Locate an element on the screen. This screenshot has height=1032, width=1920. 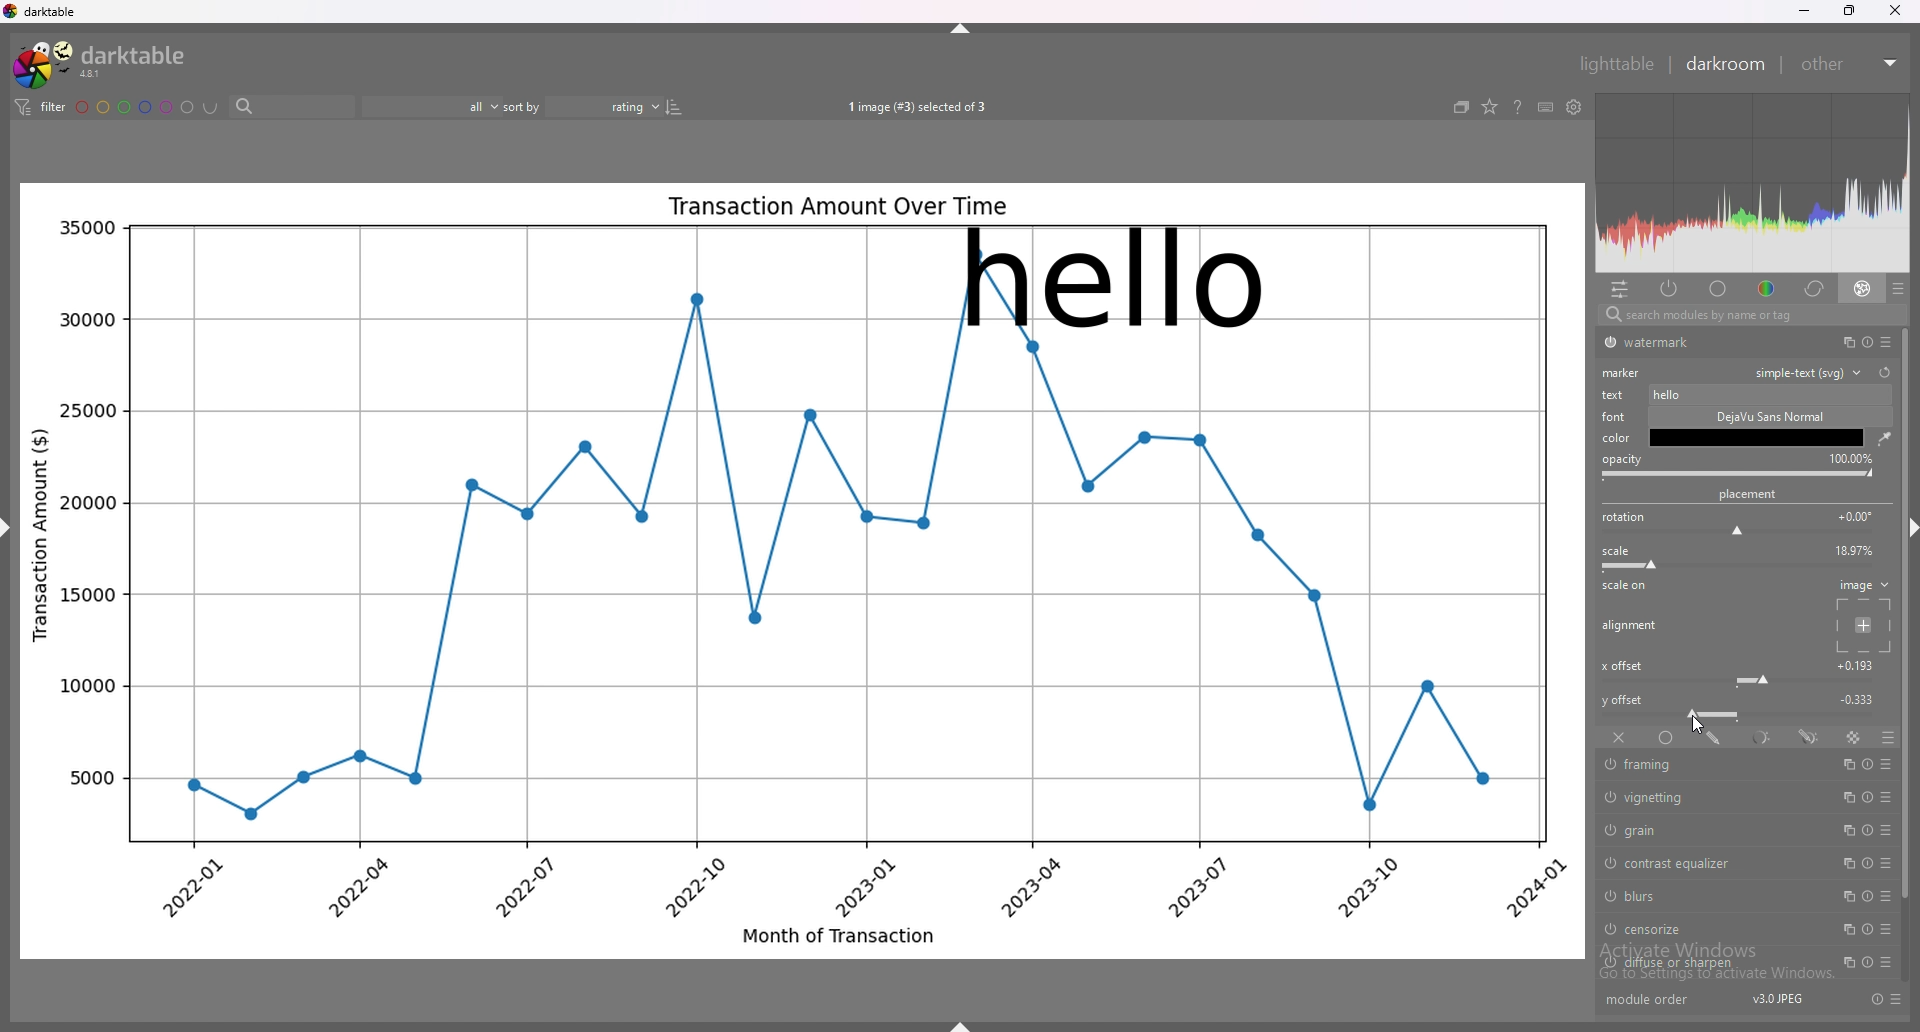
marker is located at coordinates (1622, 373).